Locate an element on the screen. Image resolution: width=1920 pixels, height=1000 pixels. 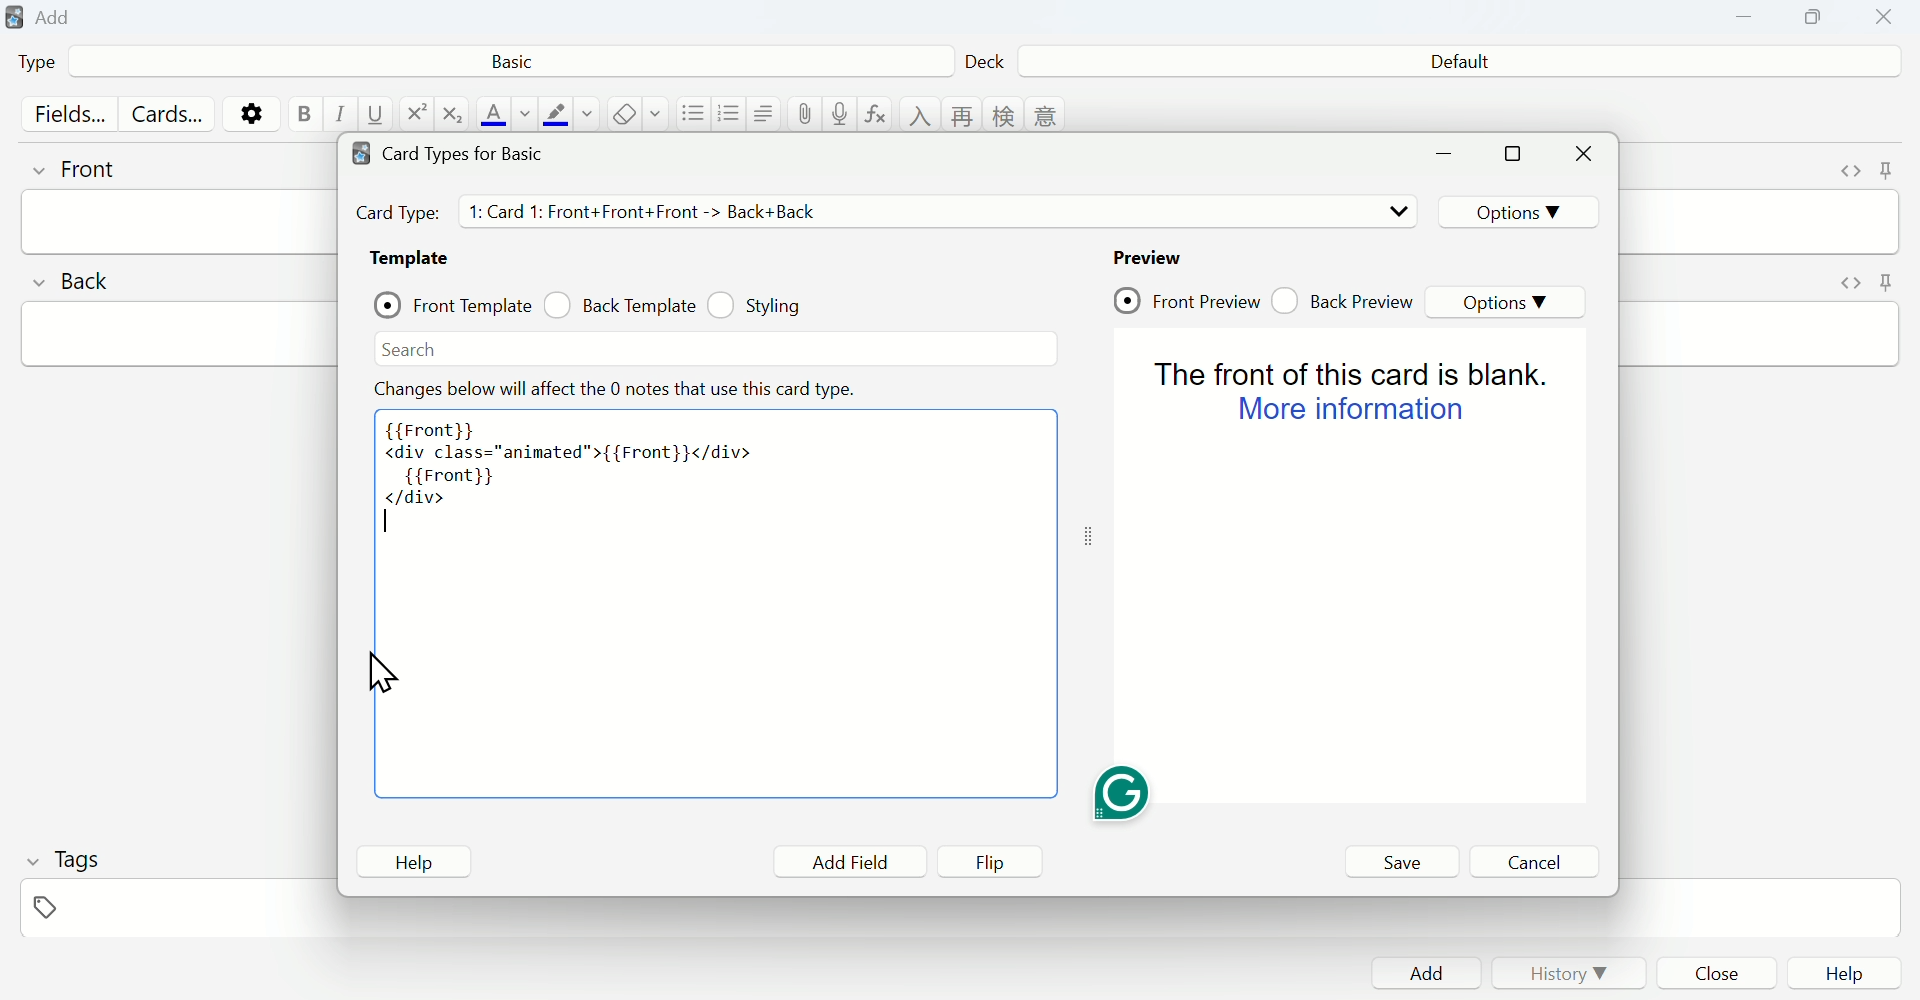
bold text is located at coordinates (303, 114).